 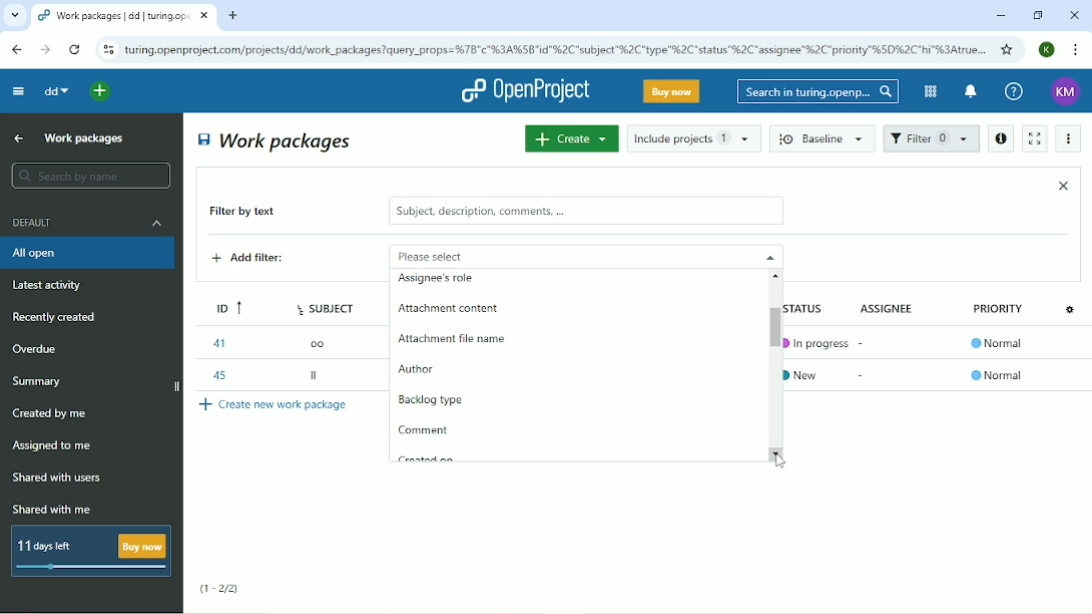 What do you see at coordinates (672, 91) in the screenshot?
I see `Buy now` at bounding box center [672, 91].